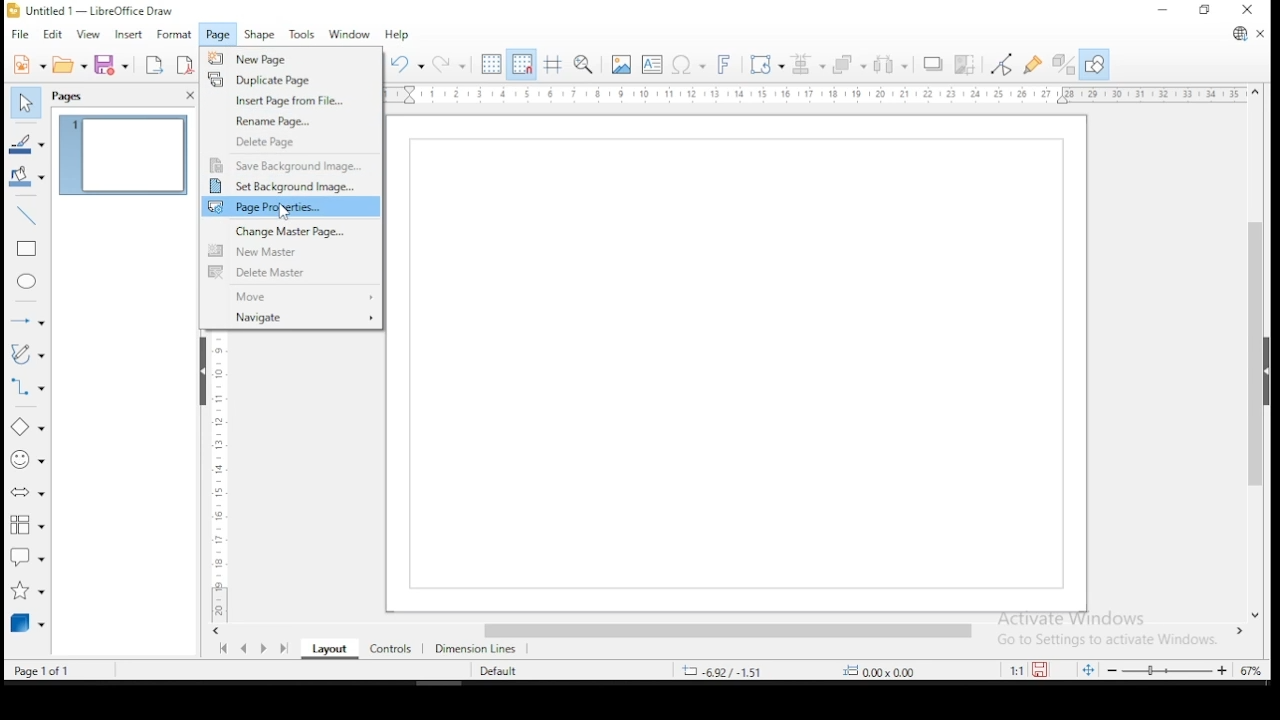  Describe the element at coordinates (965, 64) in the screenshot. I see `crop` at that location.